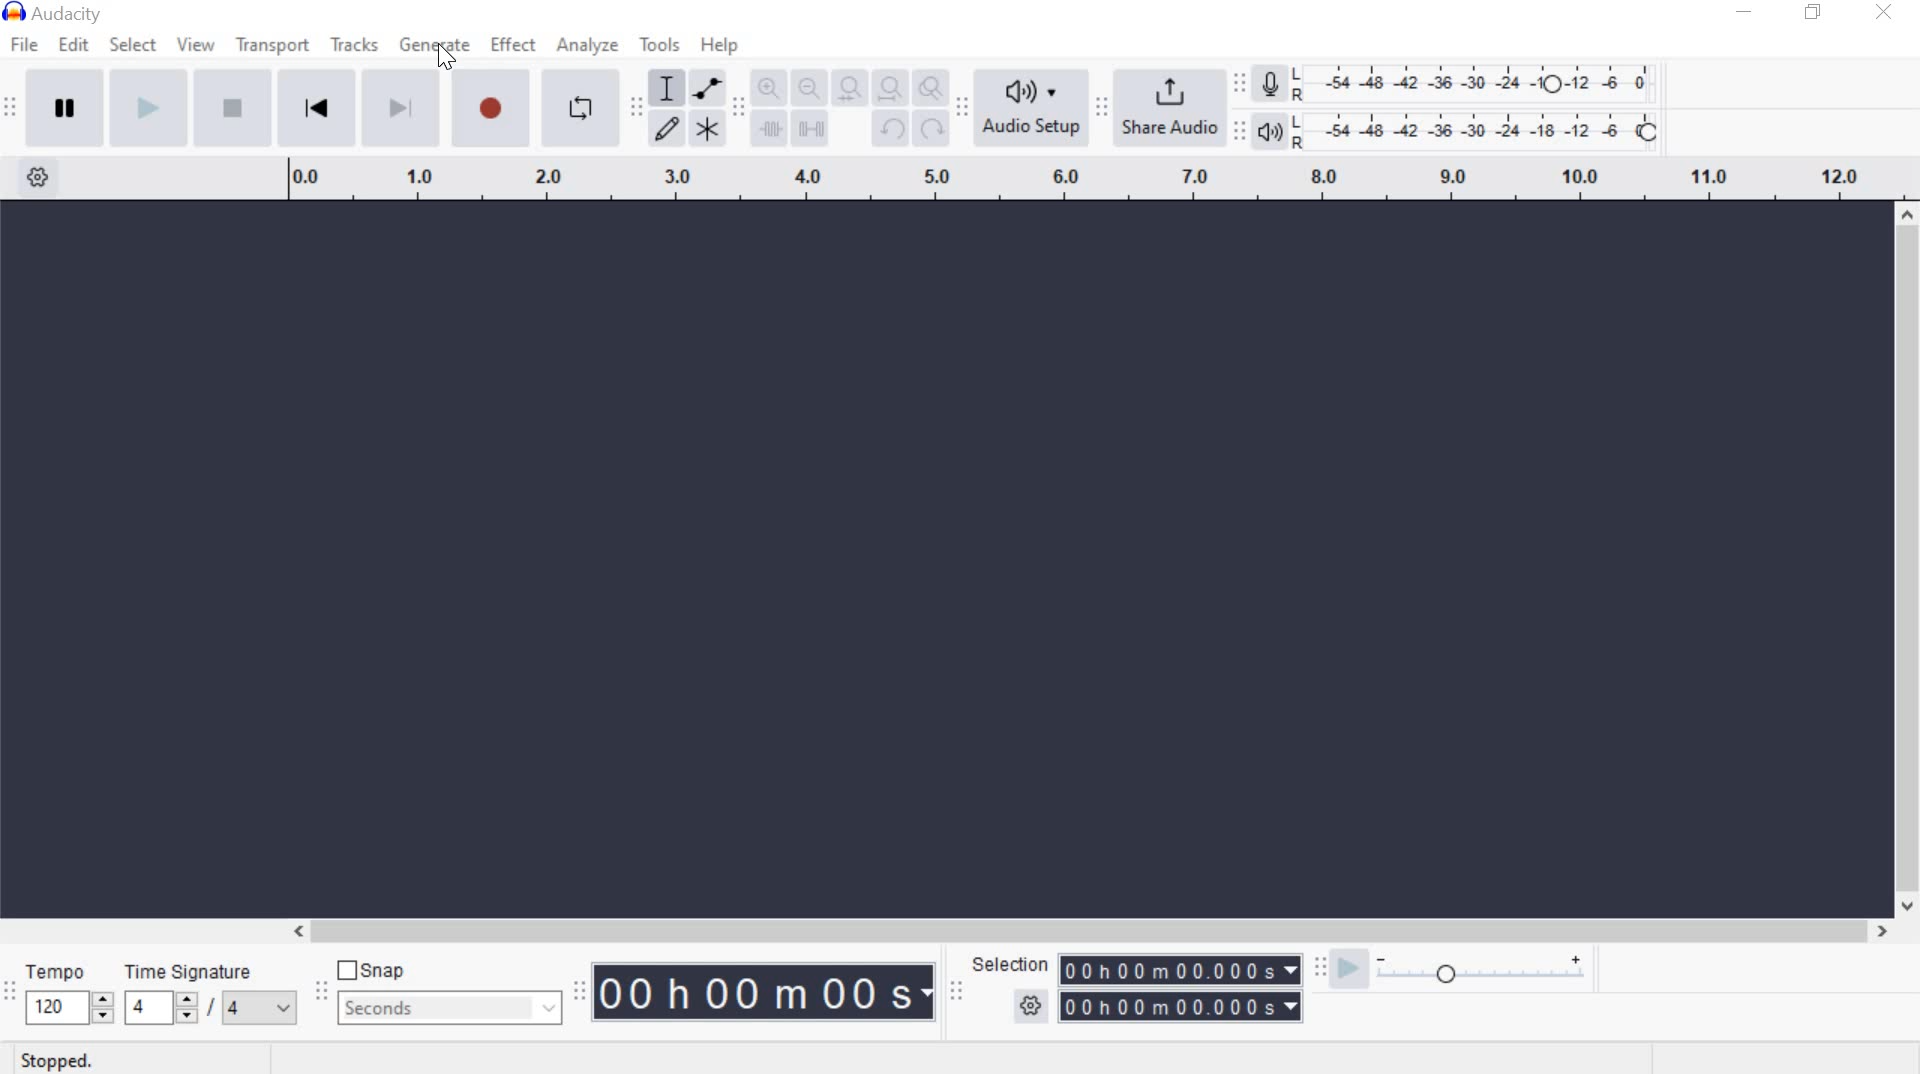 This screenshot has height=1074, width=1920. Describe the element at coordinates (1237, 131) in the screenshot. I see `Playback meter toolbar` at that location.